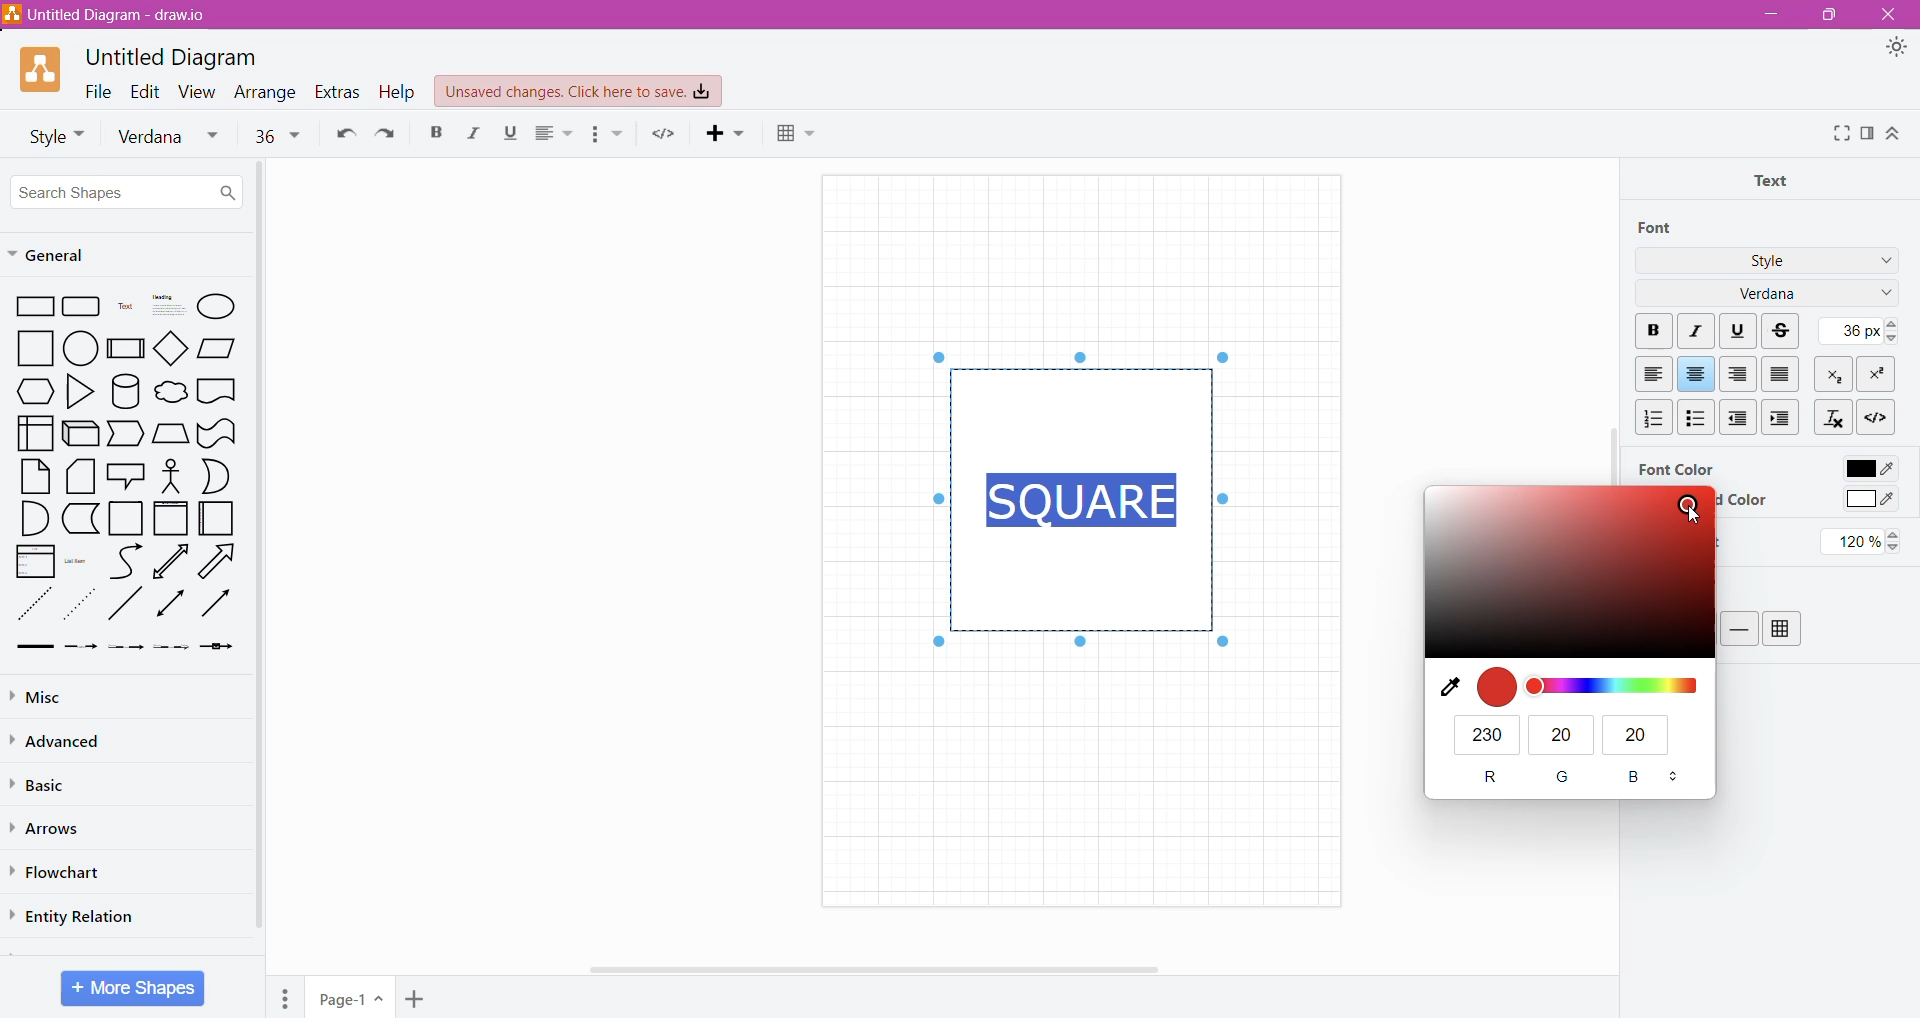  I want to click on Underline, so click(515, 133).